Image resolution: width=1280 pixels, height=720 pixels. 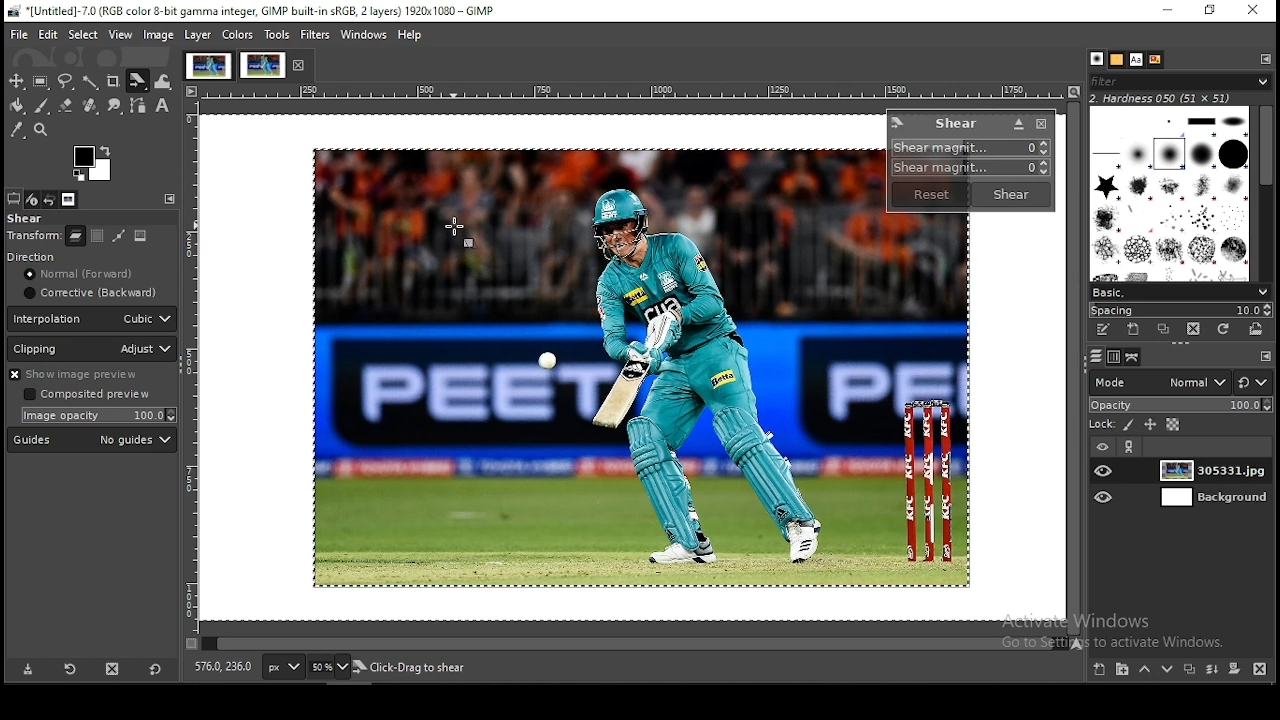 What do you see at coordinates (1143, 669) in the screenshot?
I see `move layer one step up` at bounding box center [1143, 669].